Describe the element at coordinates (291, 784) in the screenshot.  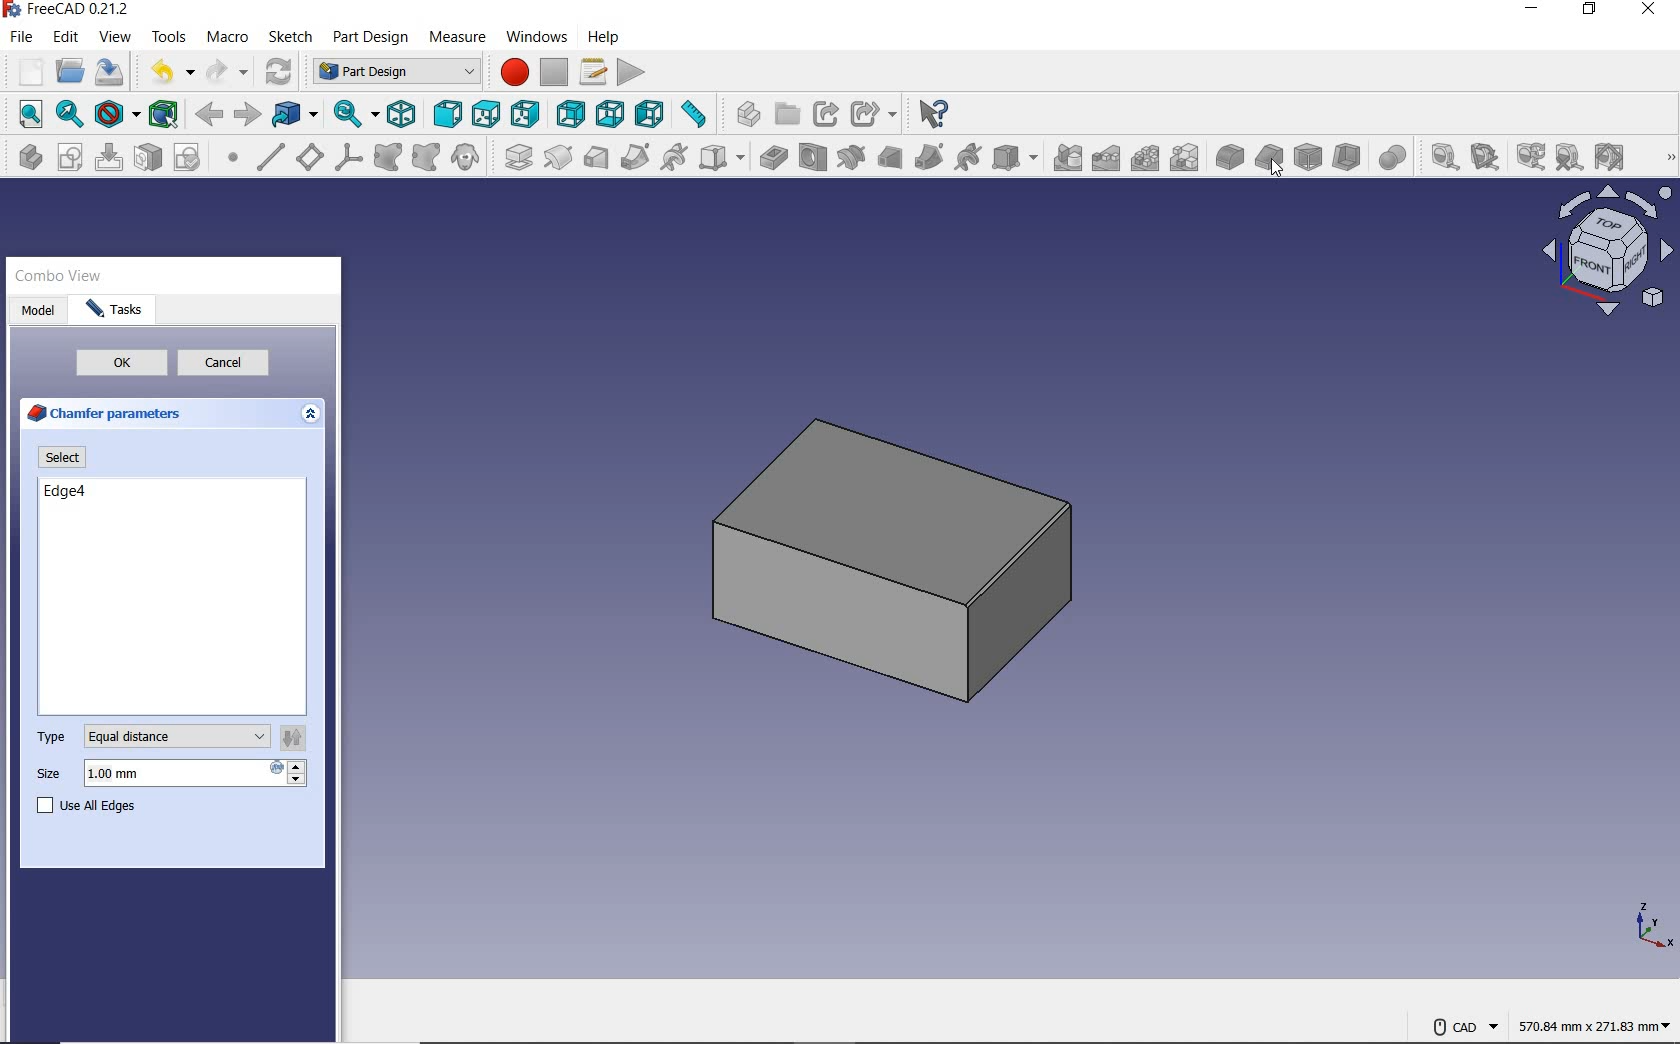
I see `Decrease` at that location.